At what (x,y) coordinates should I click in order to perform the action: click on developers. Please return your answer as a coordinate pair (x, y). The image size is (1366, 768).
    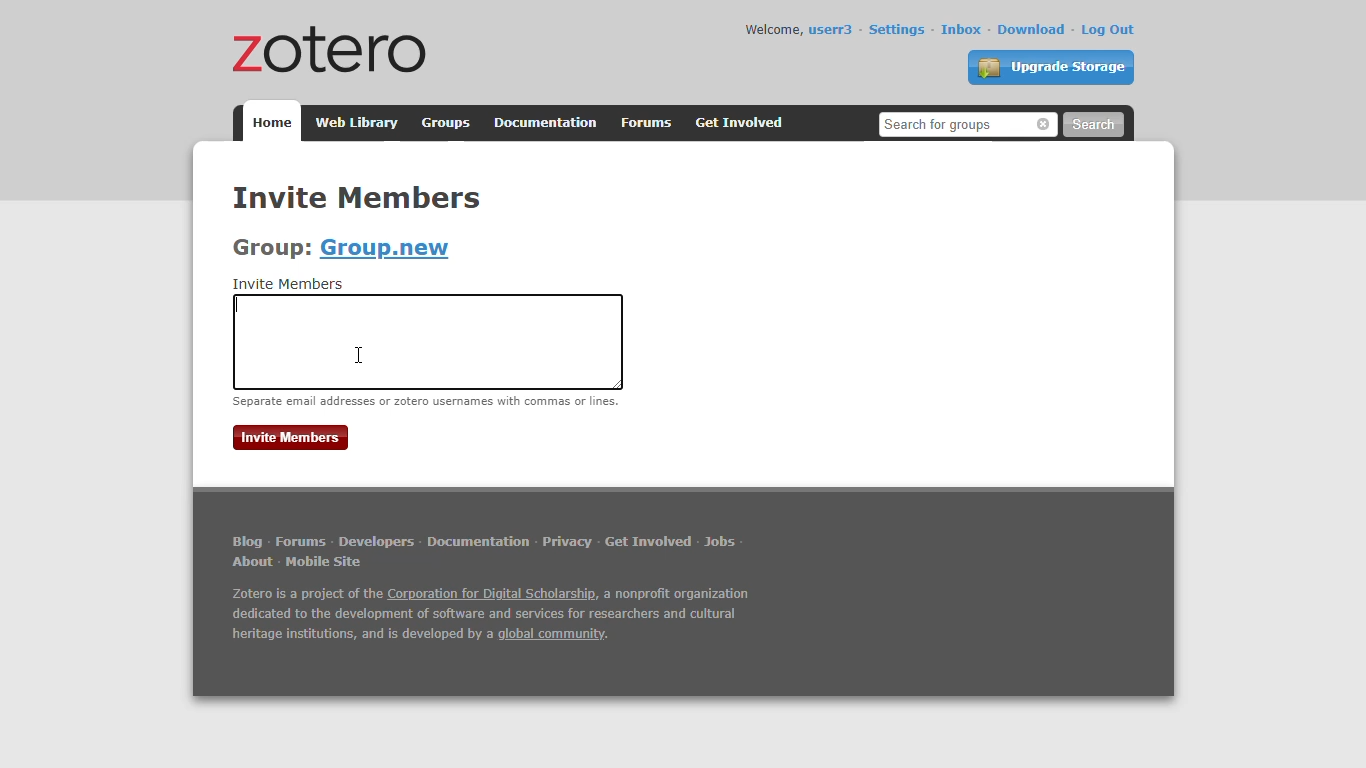
    Looking at the image, I should click on (376, 541).